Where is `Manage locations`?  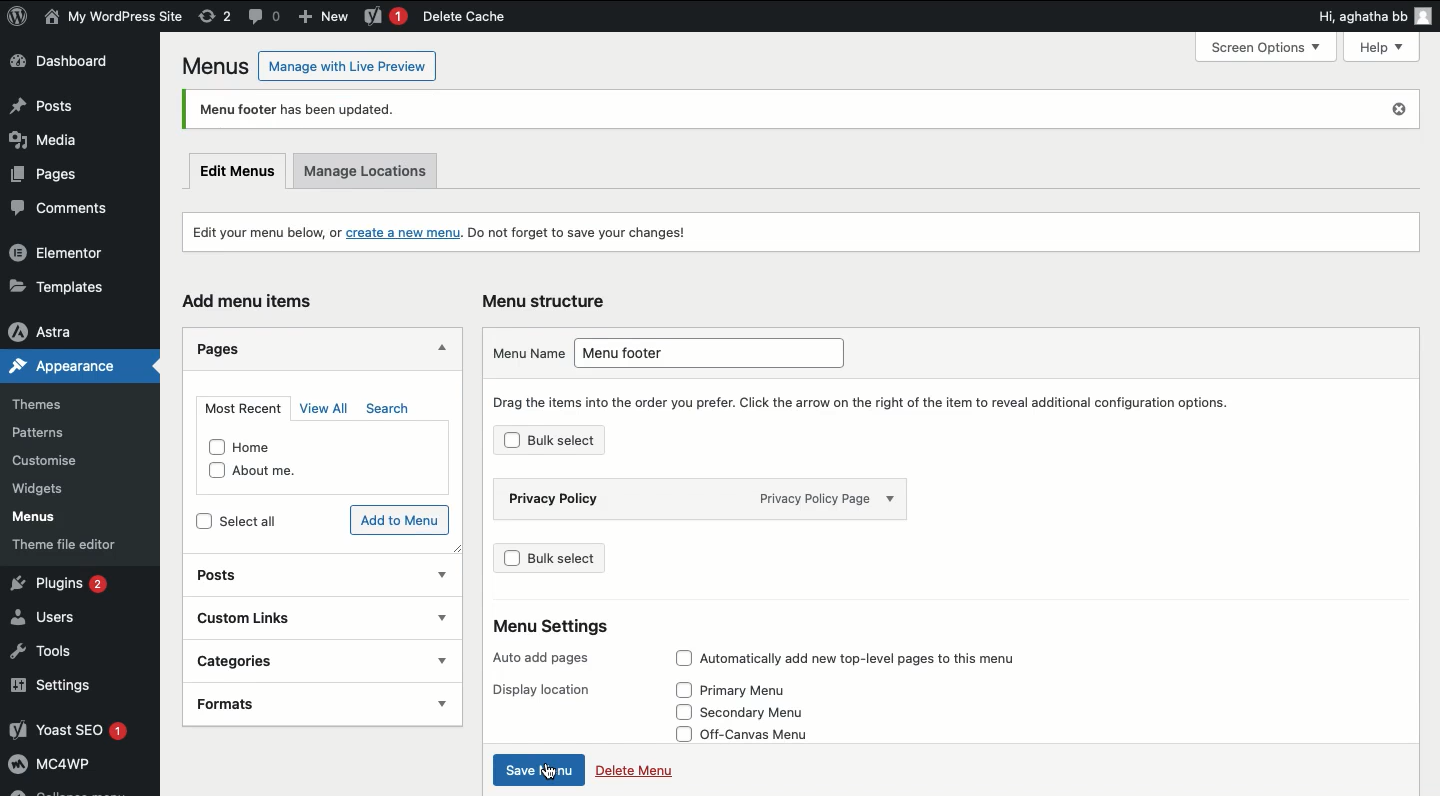 Manage locations is located at coordinates (371, 164).